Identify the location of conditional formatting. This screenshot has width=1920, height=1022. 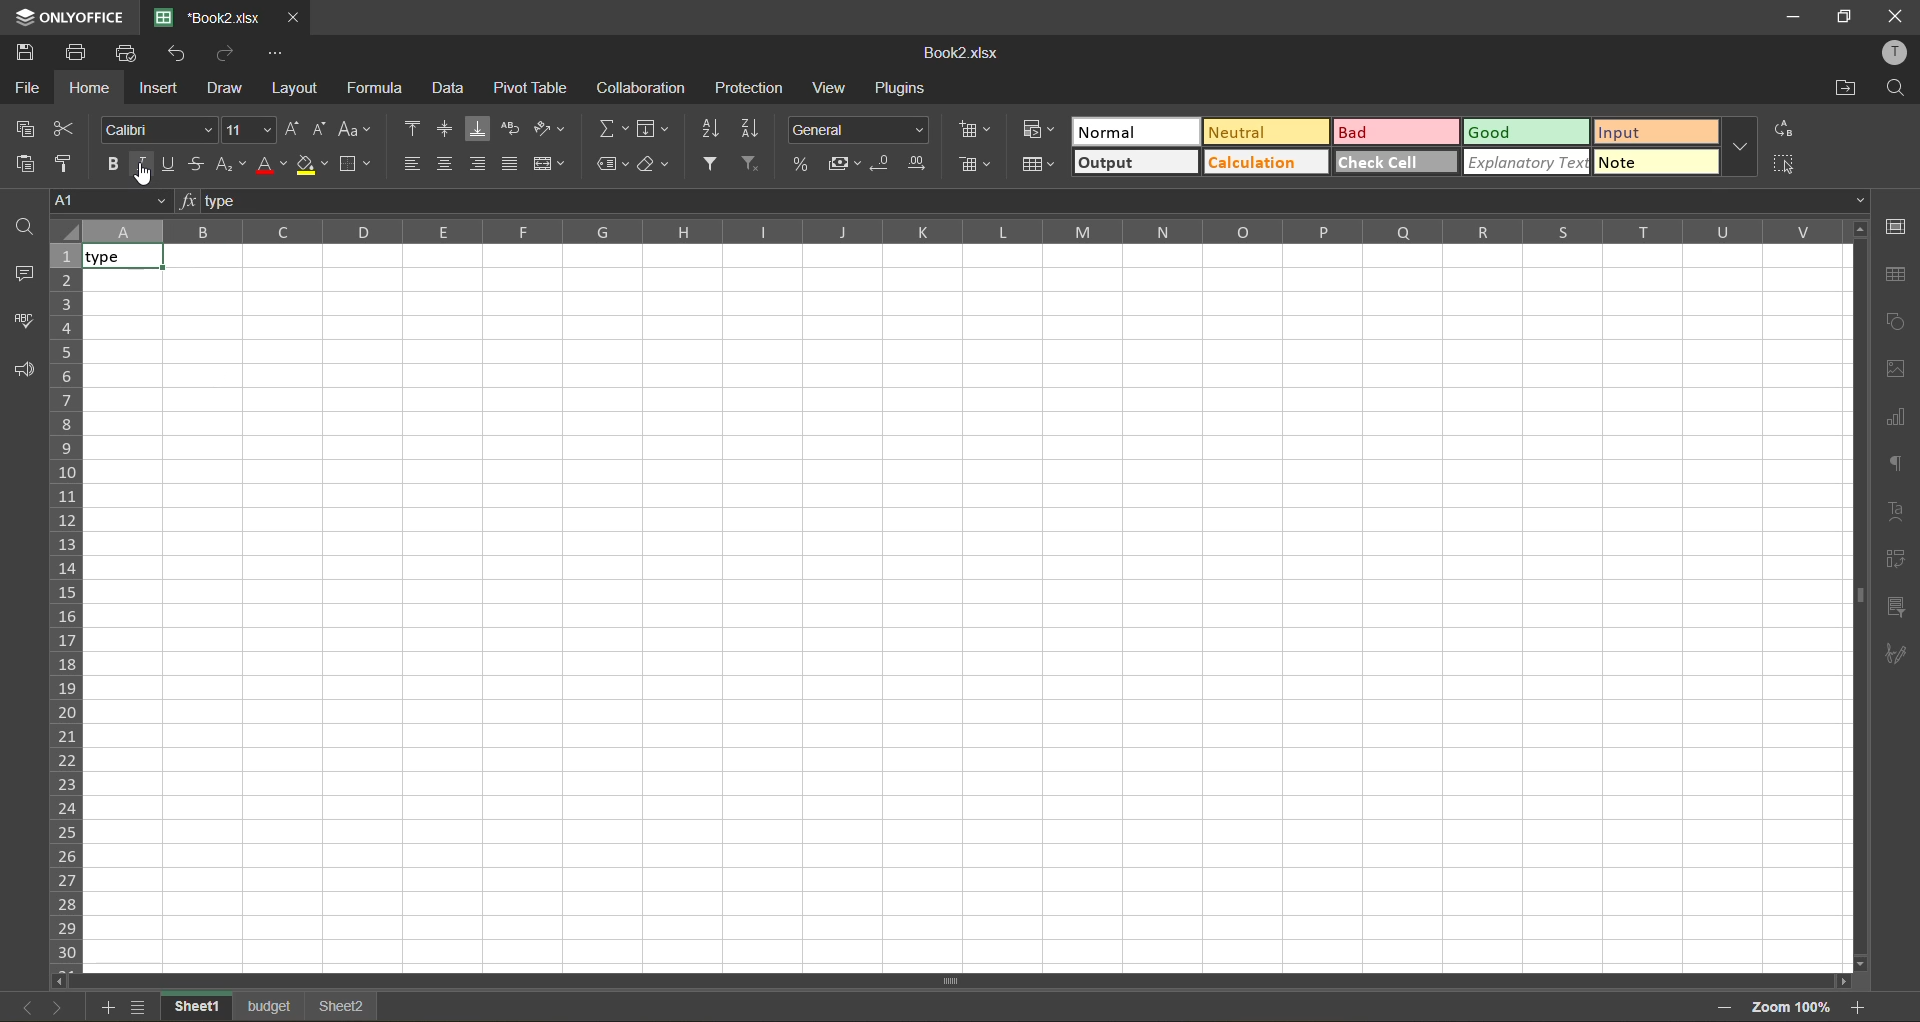
(1036, 130).